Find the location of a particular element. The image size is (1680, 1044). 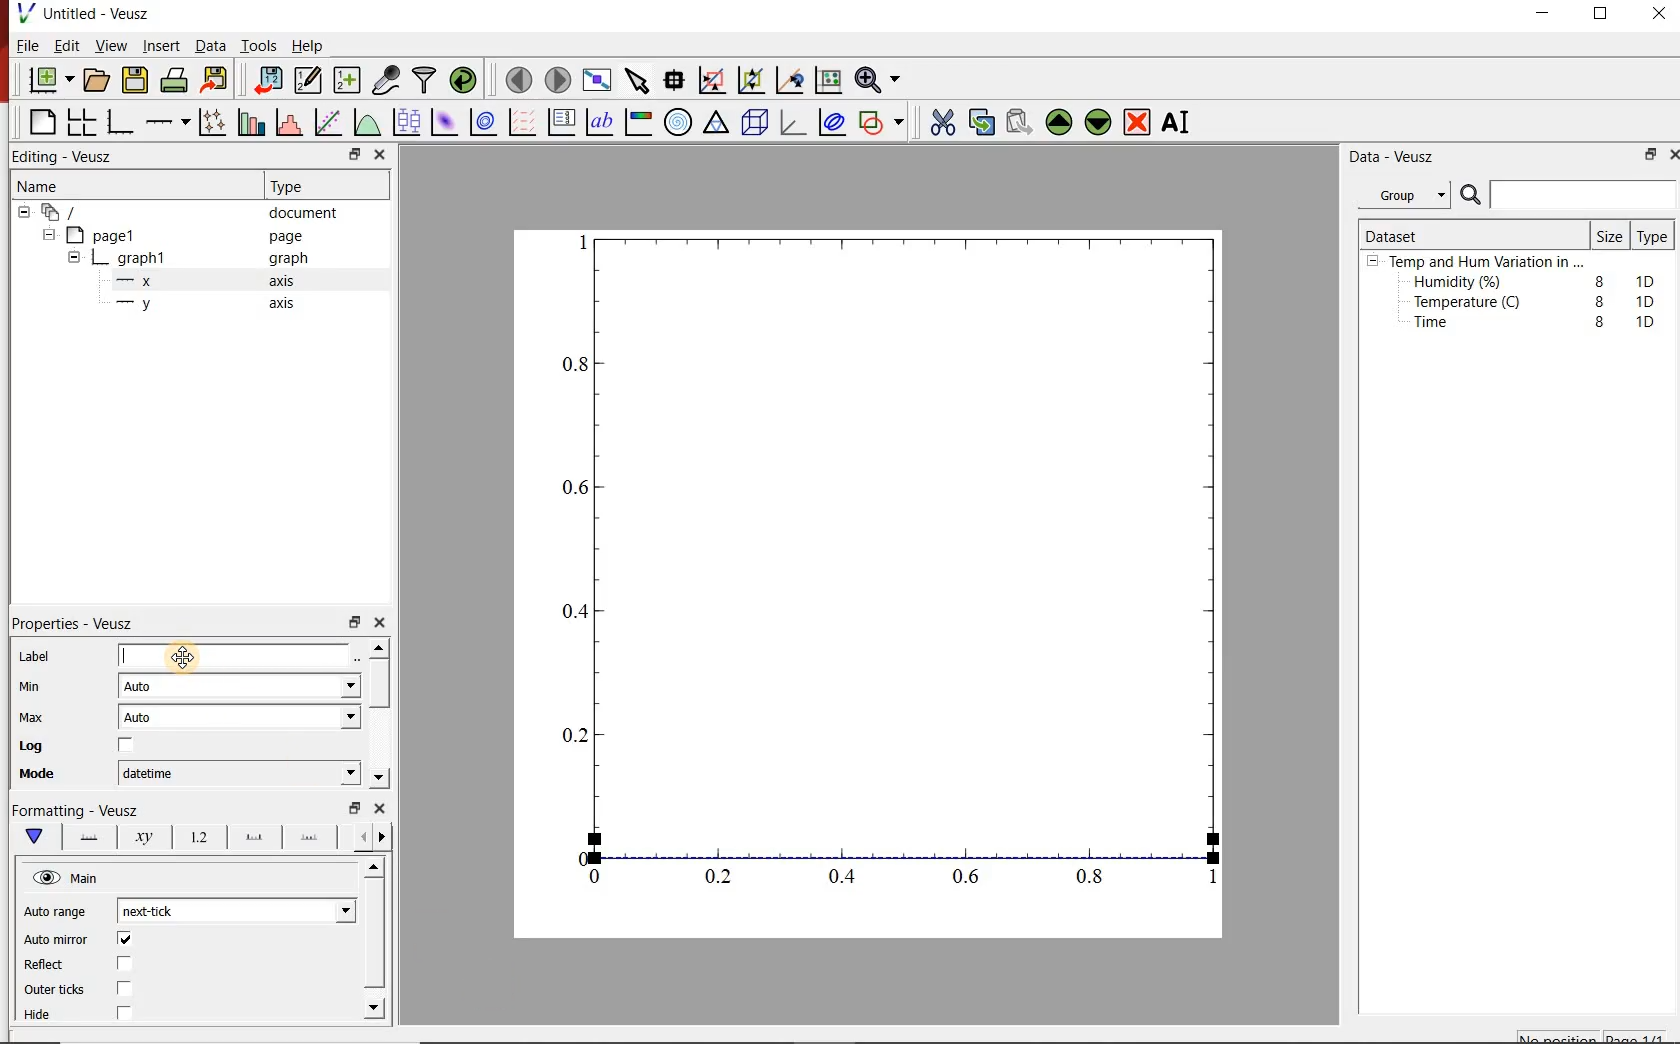

Edit and enter new datasets is located at coordinates (309, 81).